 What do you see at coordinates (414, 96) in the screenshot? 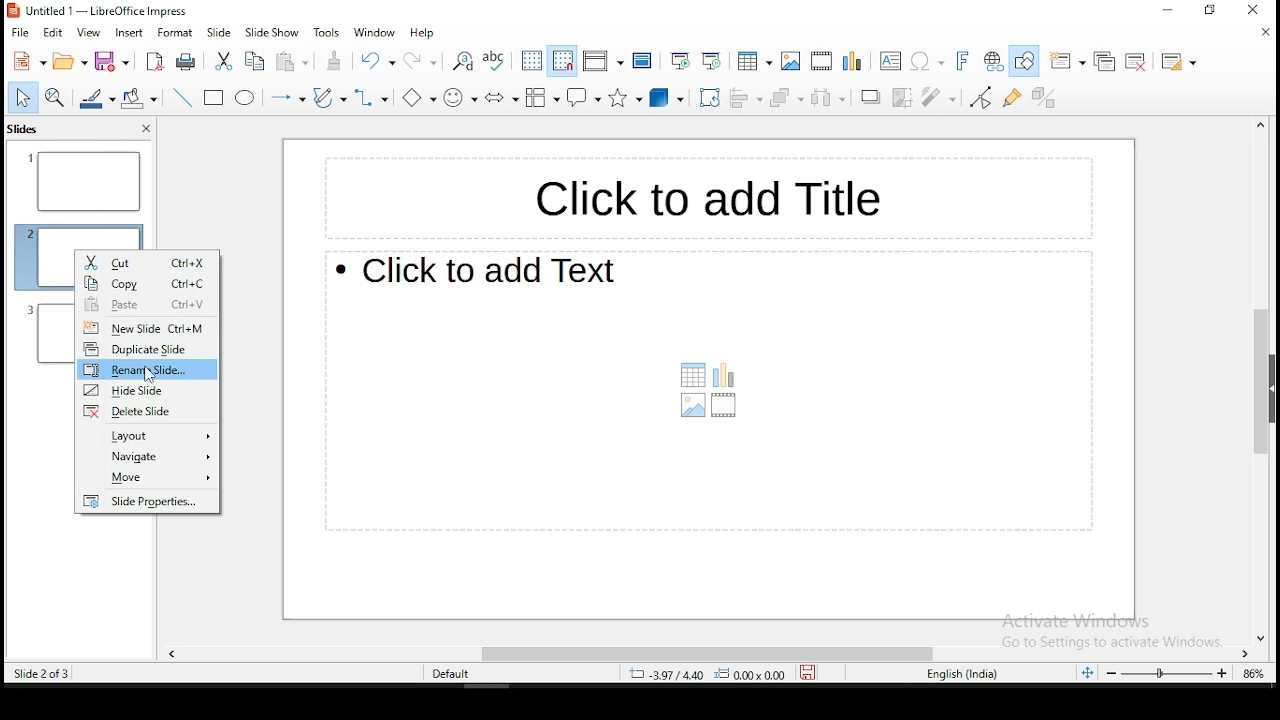
I see `basic shapes` at bounding box center [414, 96].